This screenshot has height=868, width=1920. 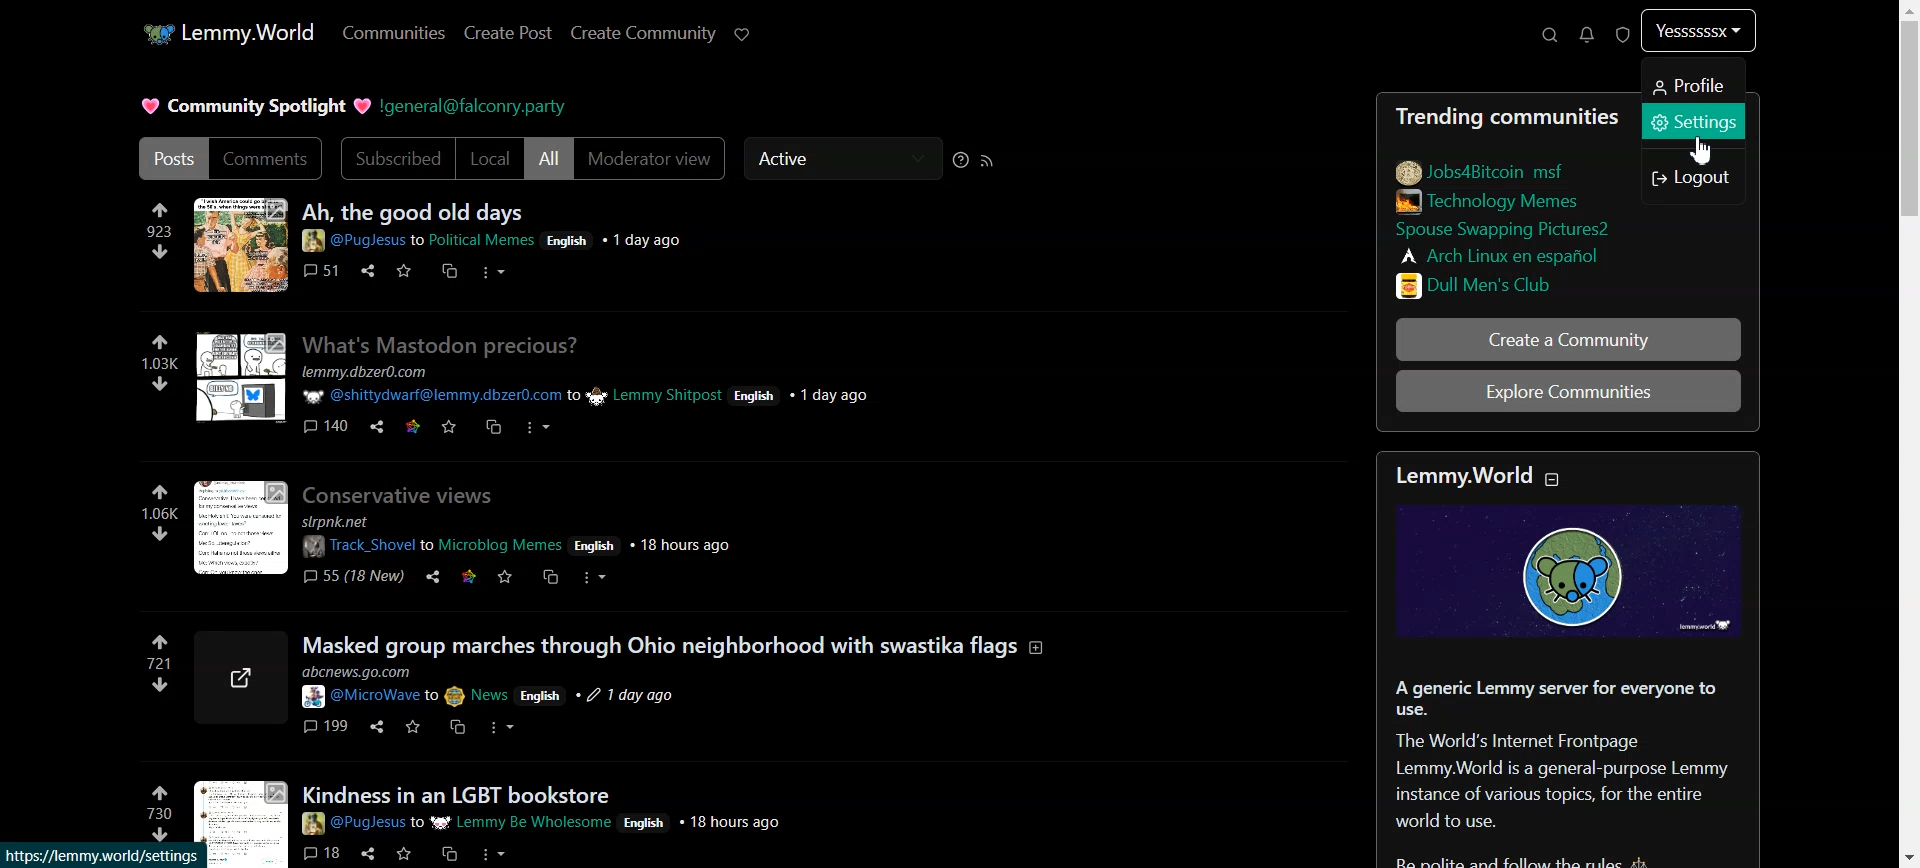 What do you see at coordinates (744, 34) in the screenshot?
I see `Support Lemmy` at bounding box center [744, 34].